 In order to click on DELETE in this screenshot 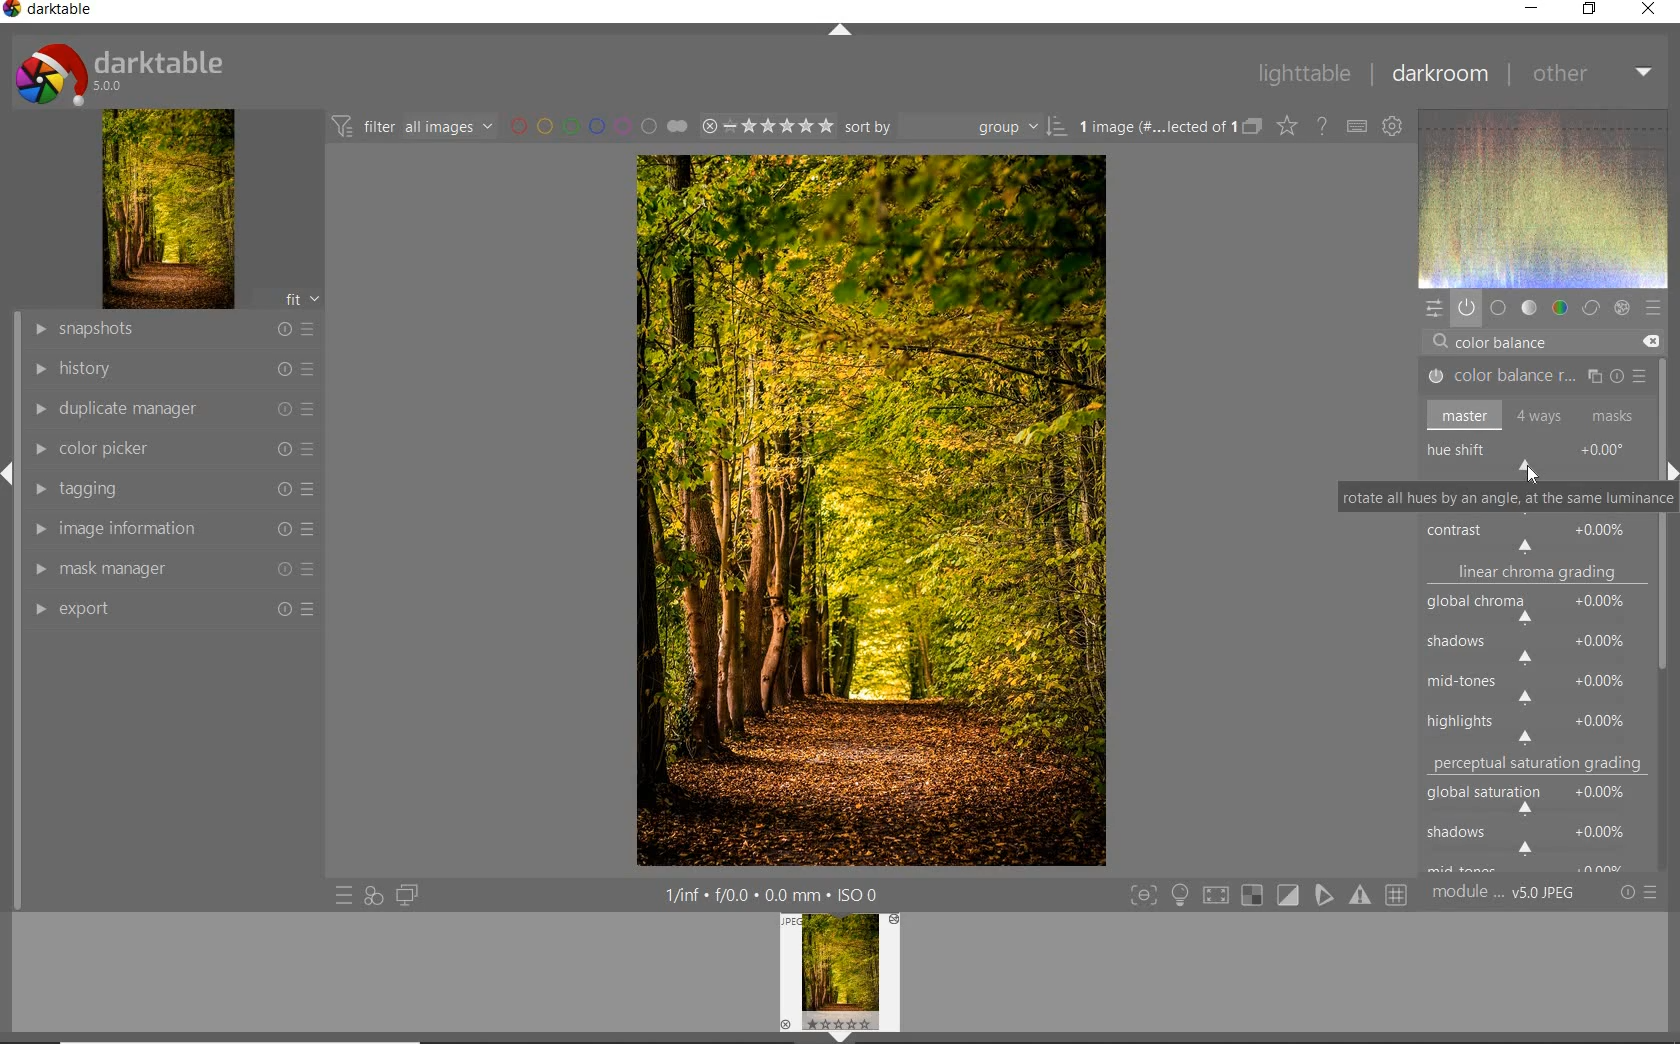, I will do `click(1650, 341)`.